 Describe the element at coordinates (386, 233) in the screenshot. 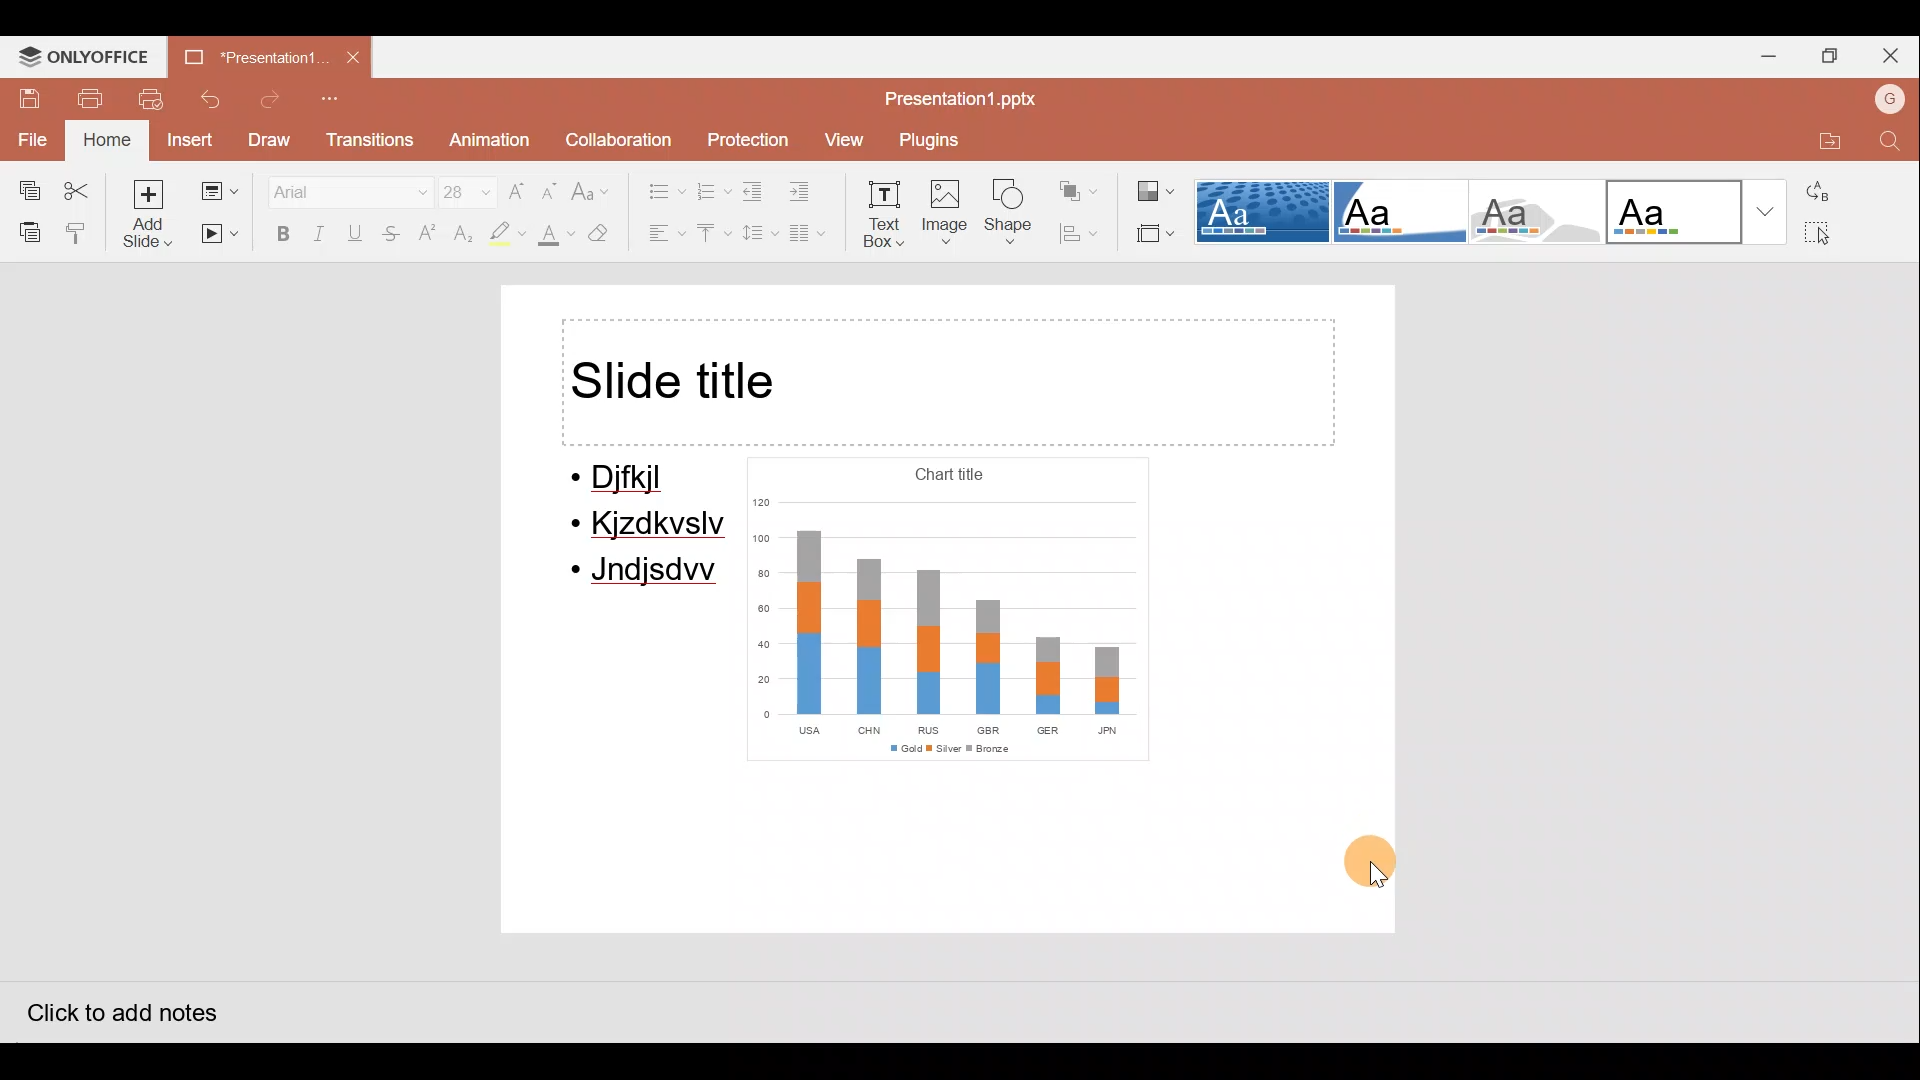

I see `Strikethrough` at that location.